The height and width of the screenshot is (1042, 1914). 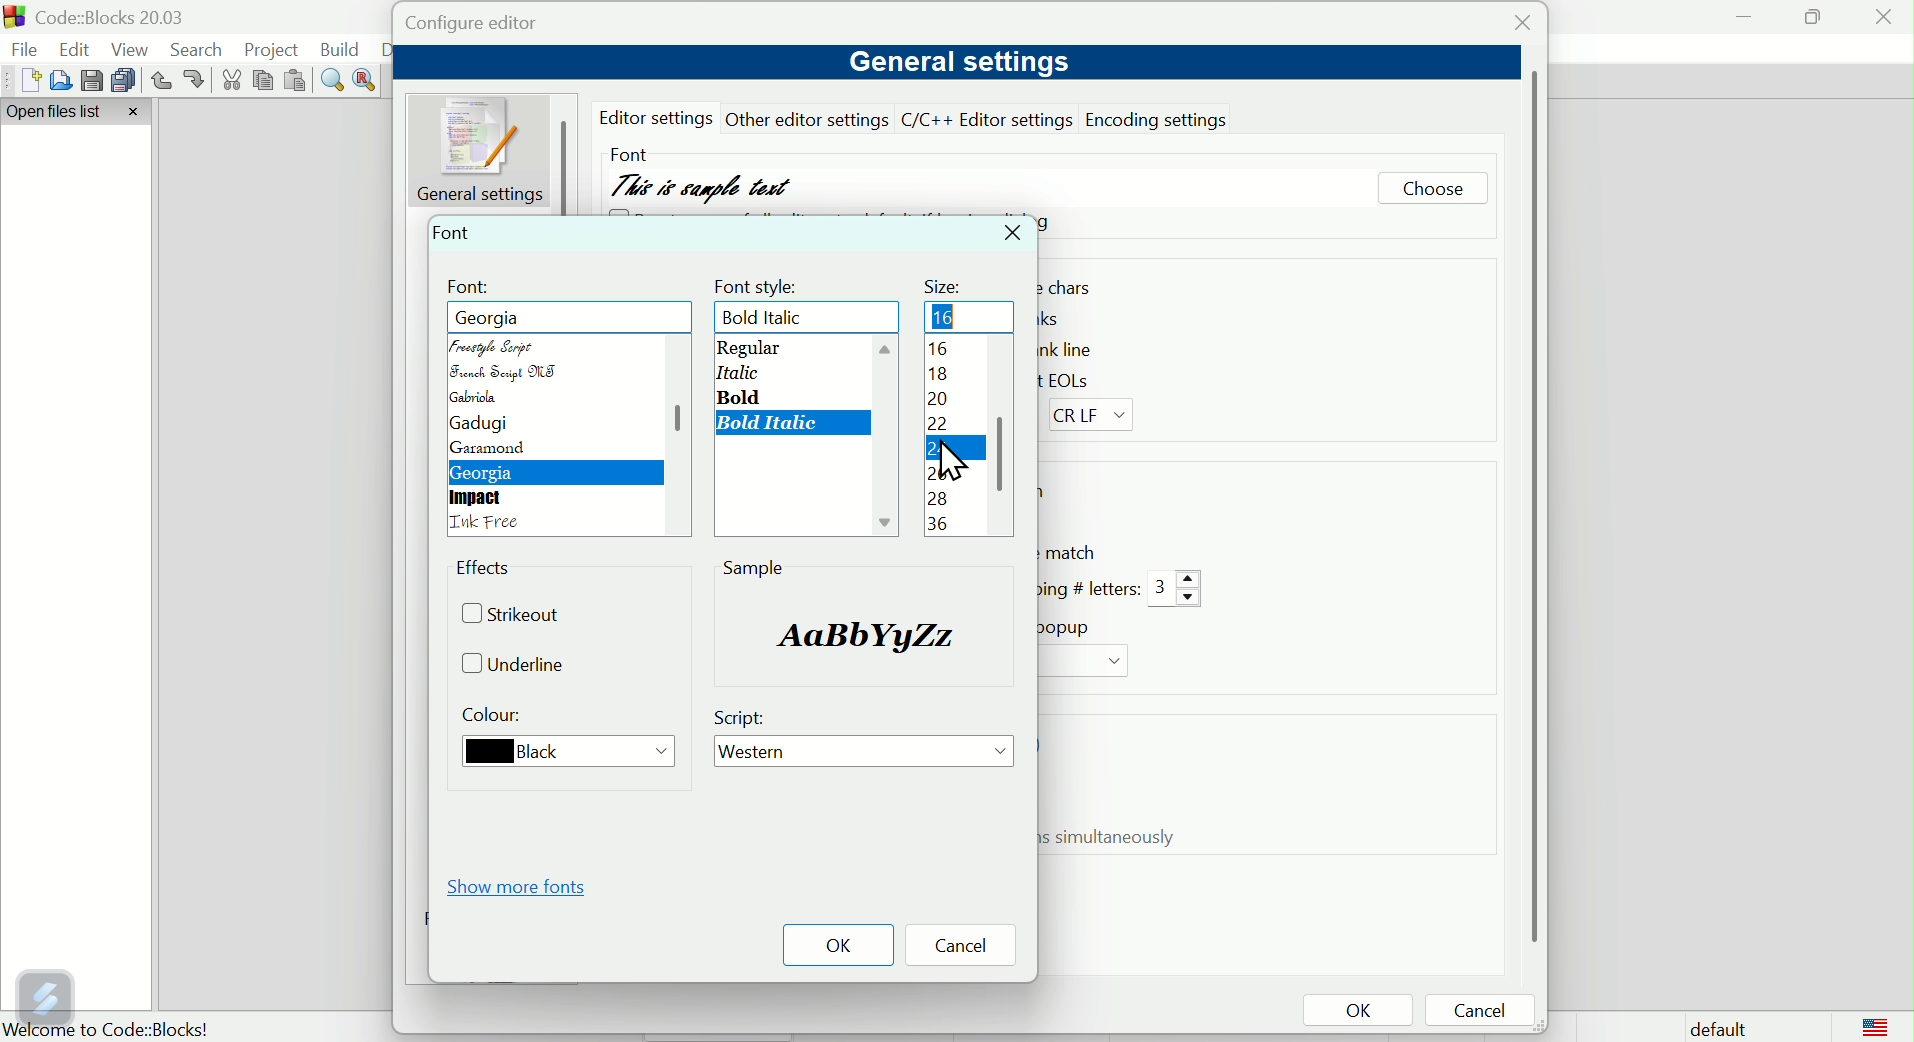 I want to click on Close, so click(x=1015, y=234).